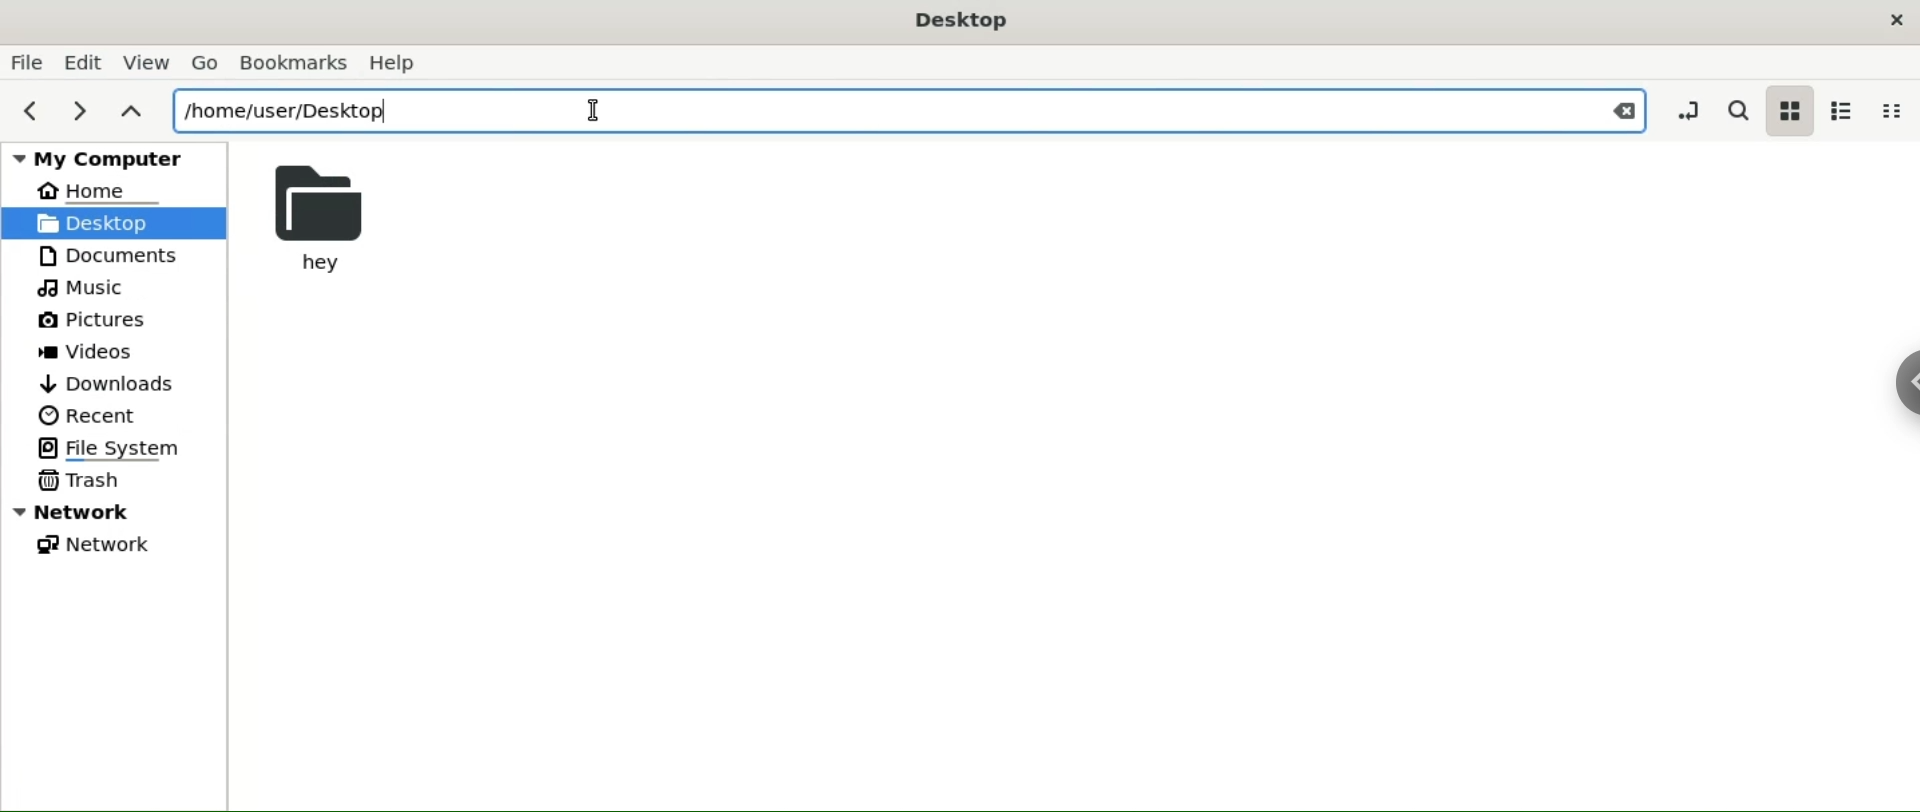 This screenshot has height=812, width=1920. I want to click on hey, so click(326, 217).